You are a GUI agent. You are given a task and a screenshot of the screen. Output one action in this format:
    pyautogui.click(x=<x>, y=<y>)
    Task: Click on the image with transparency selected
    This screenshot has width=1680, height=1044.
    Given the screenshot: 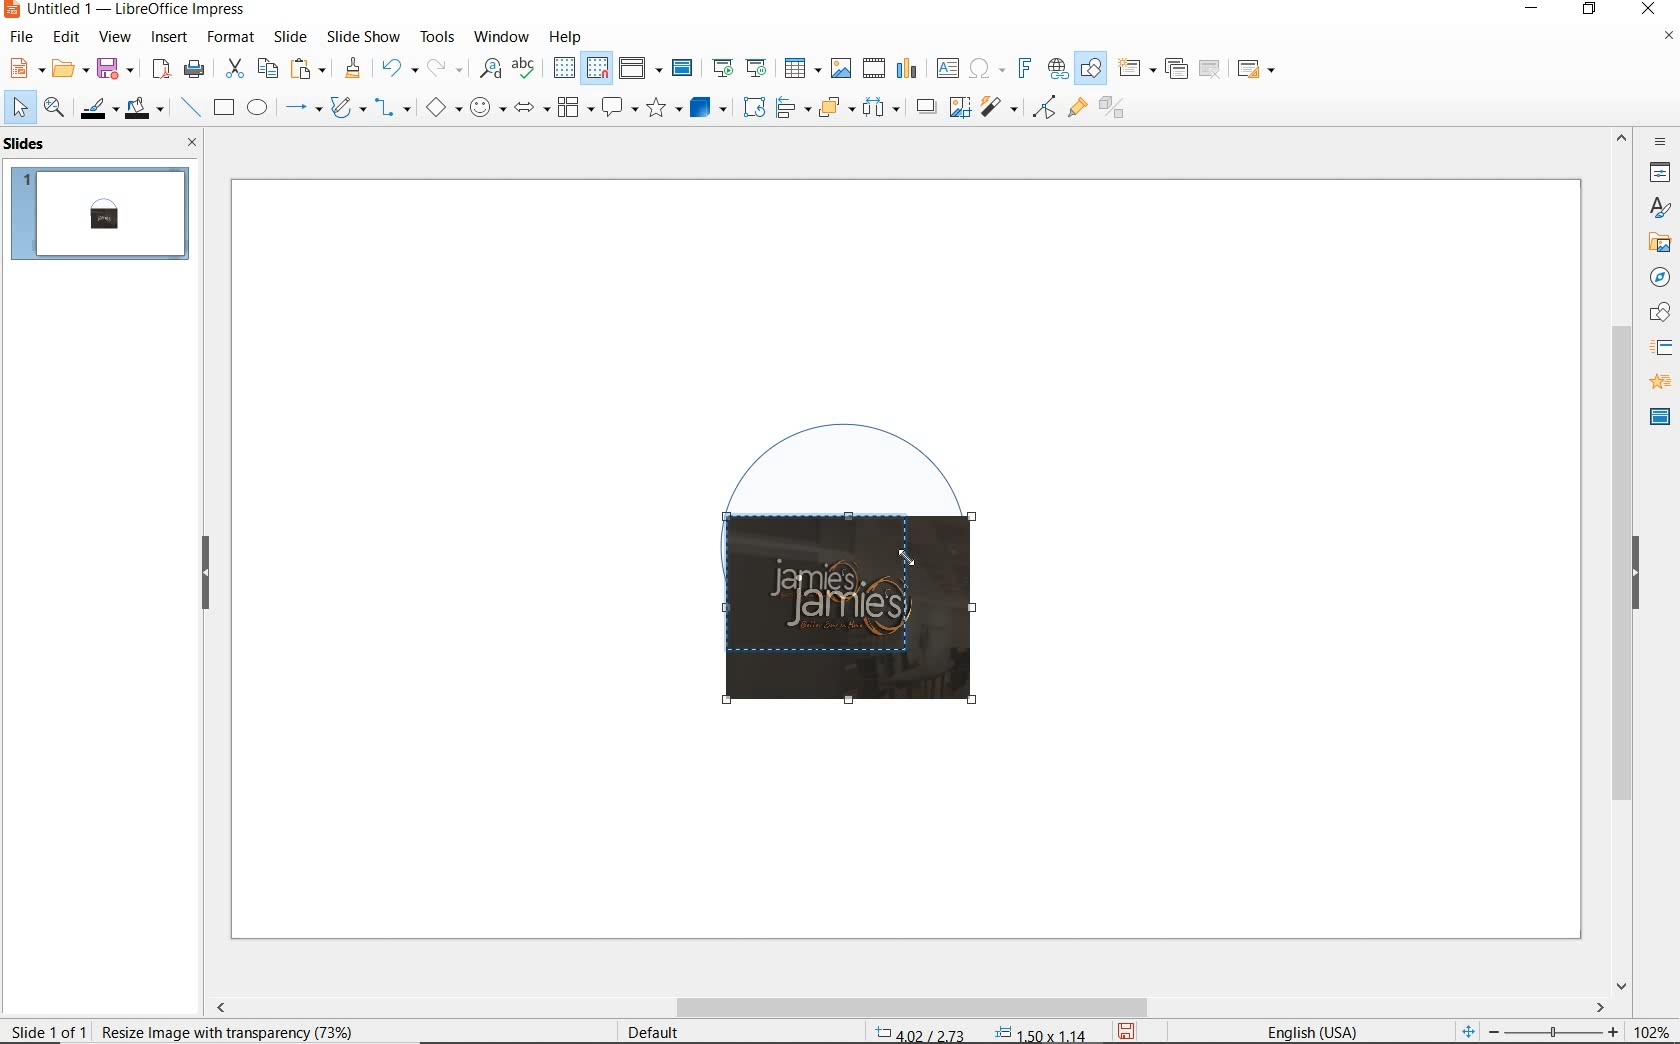 What is the action you would take?
    pyautogui.click(x=232, y=1030)
    